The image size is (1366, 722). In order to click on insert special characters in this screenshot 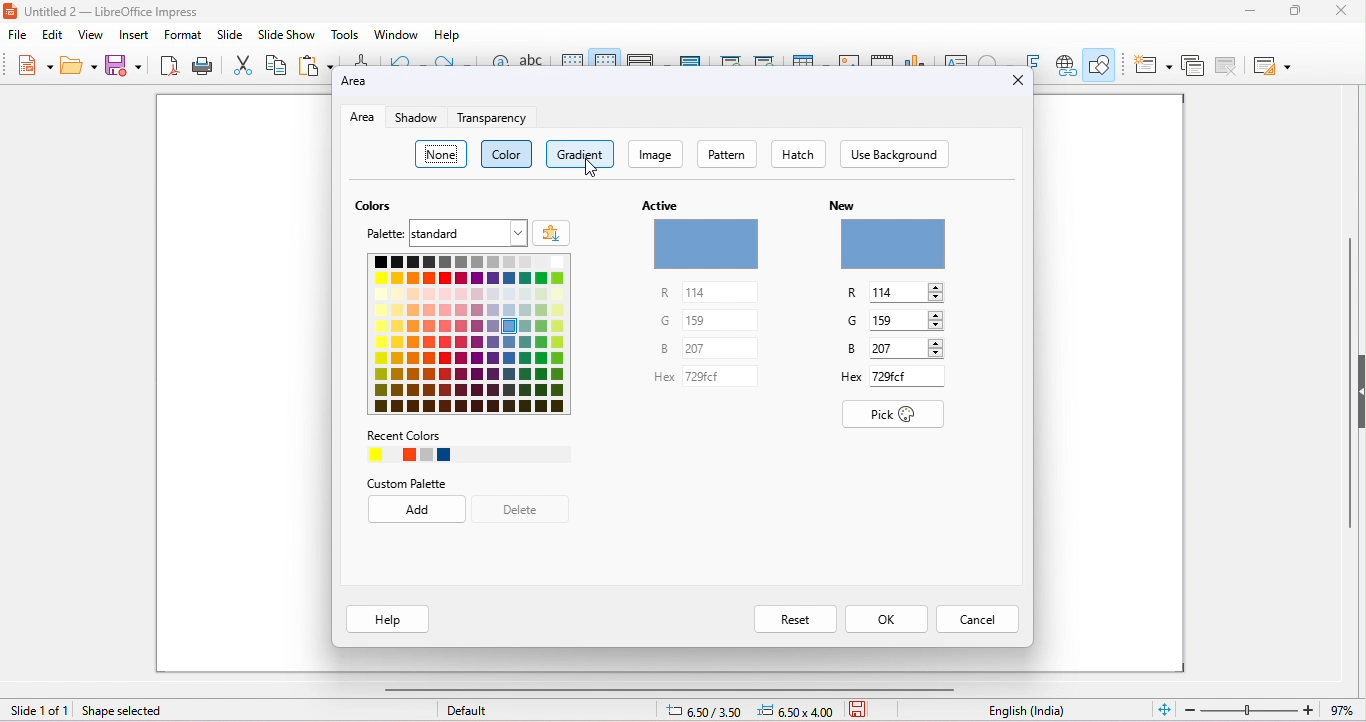, I will do `click(993, 58)`.